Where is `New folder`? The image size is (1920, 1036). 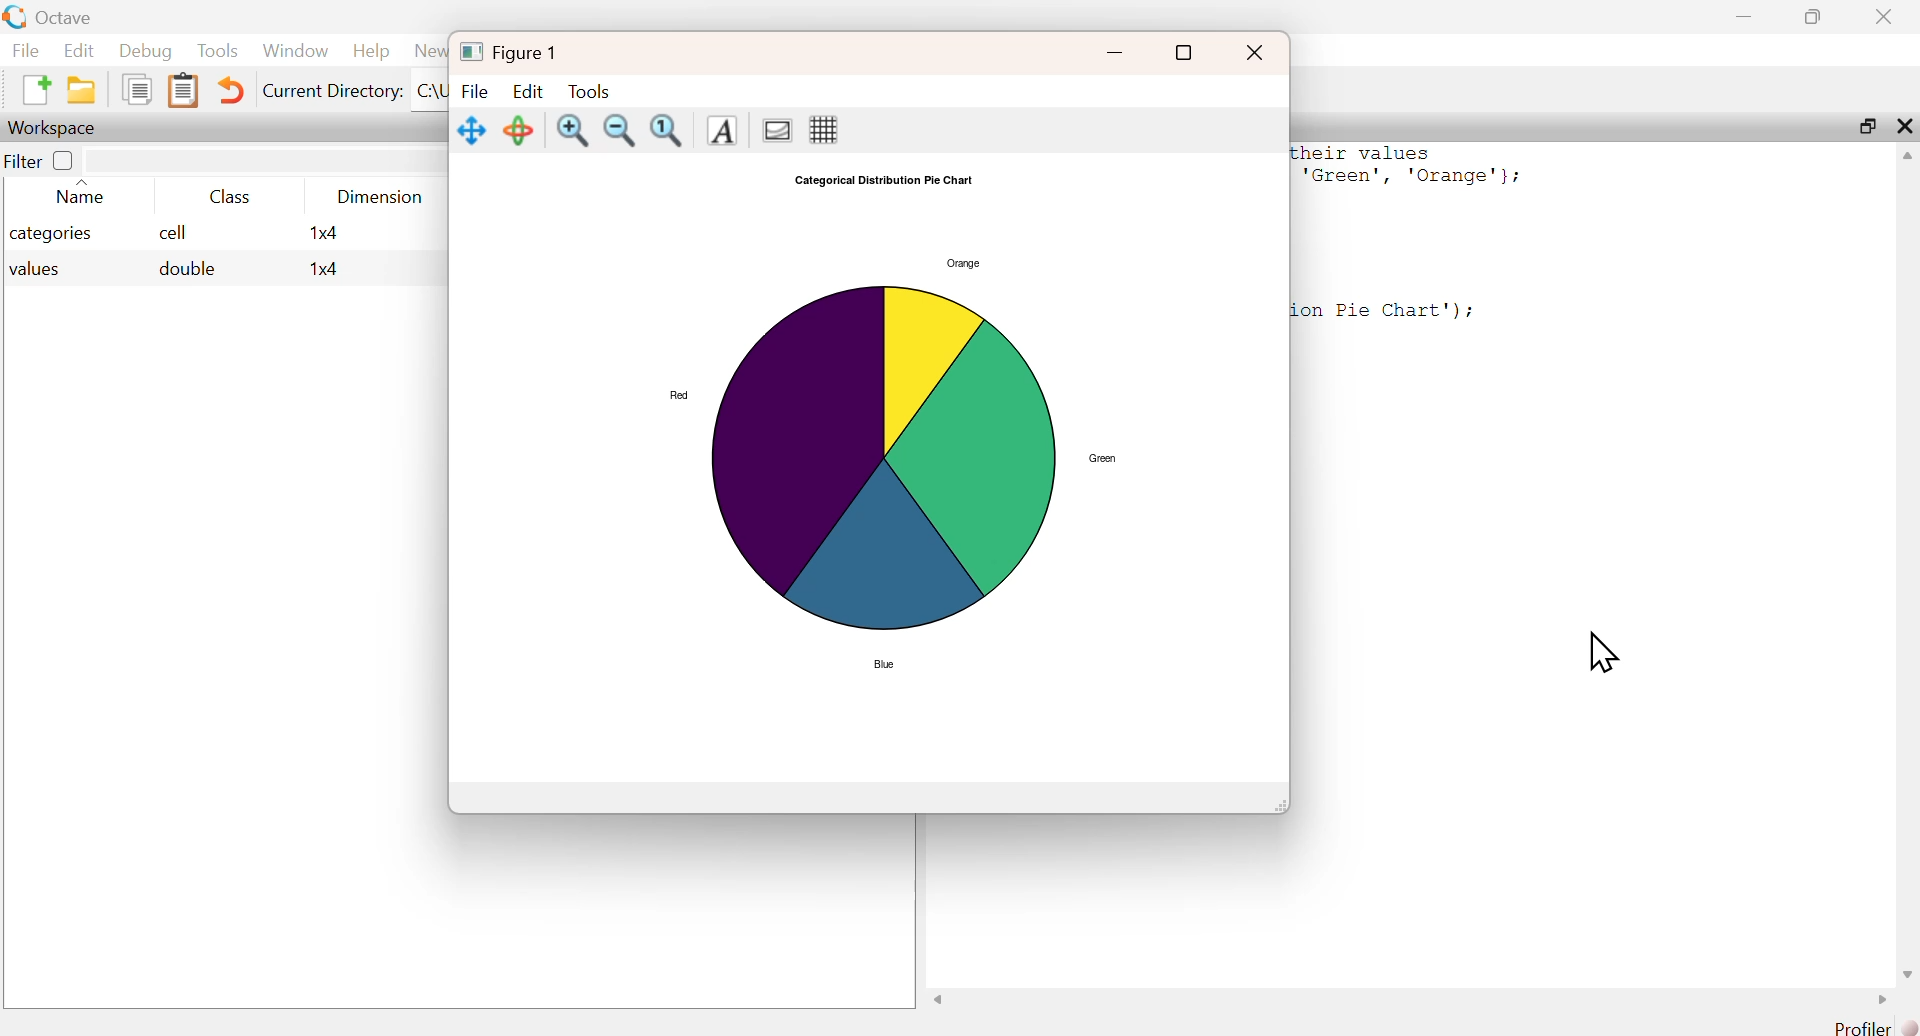
New folder is located at coordinates (83, 89).